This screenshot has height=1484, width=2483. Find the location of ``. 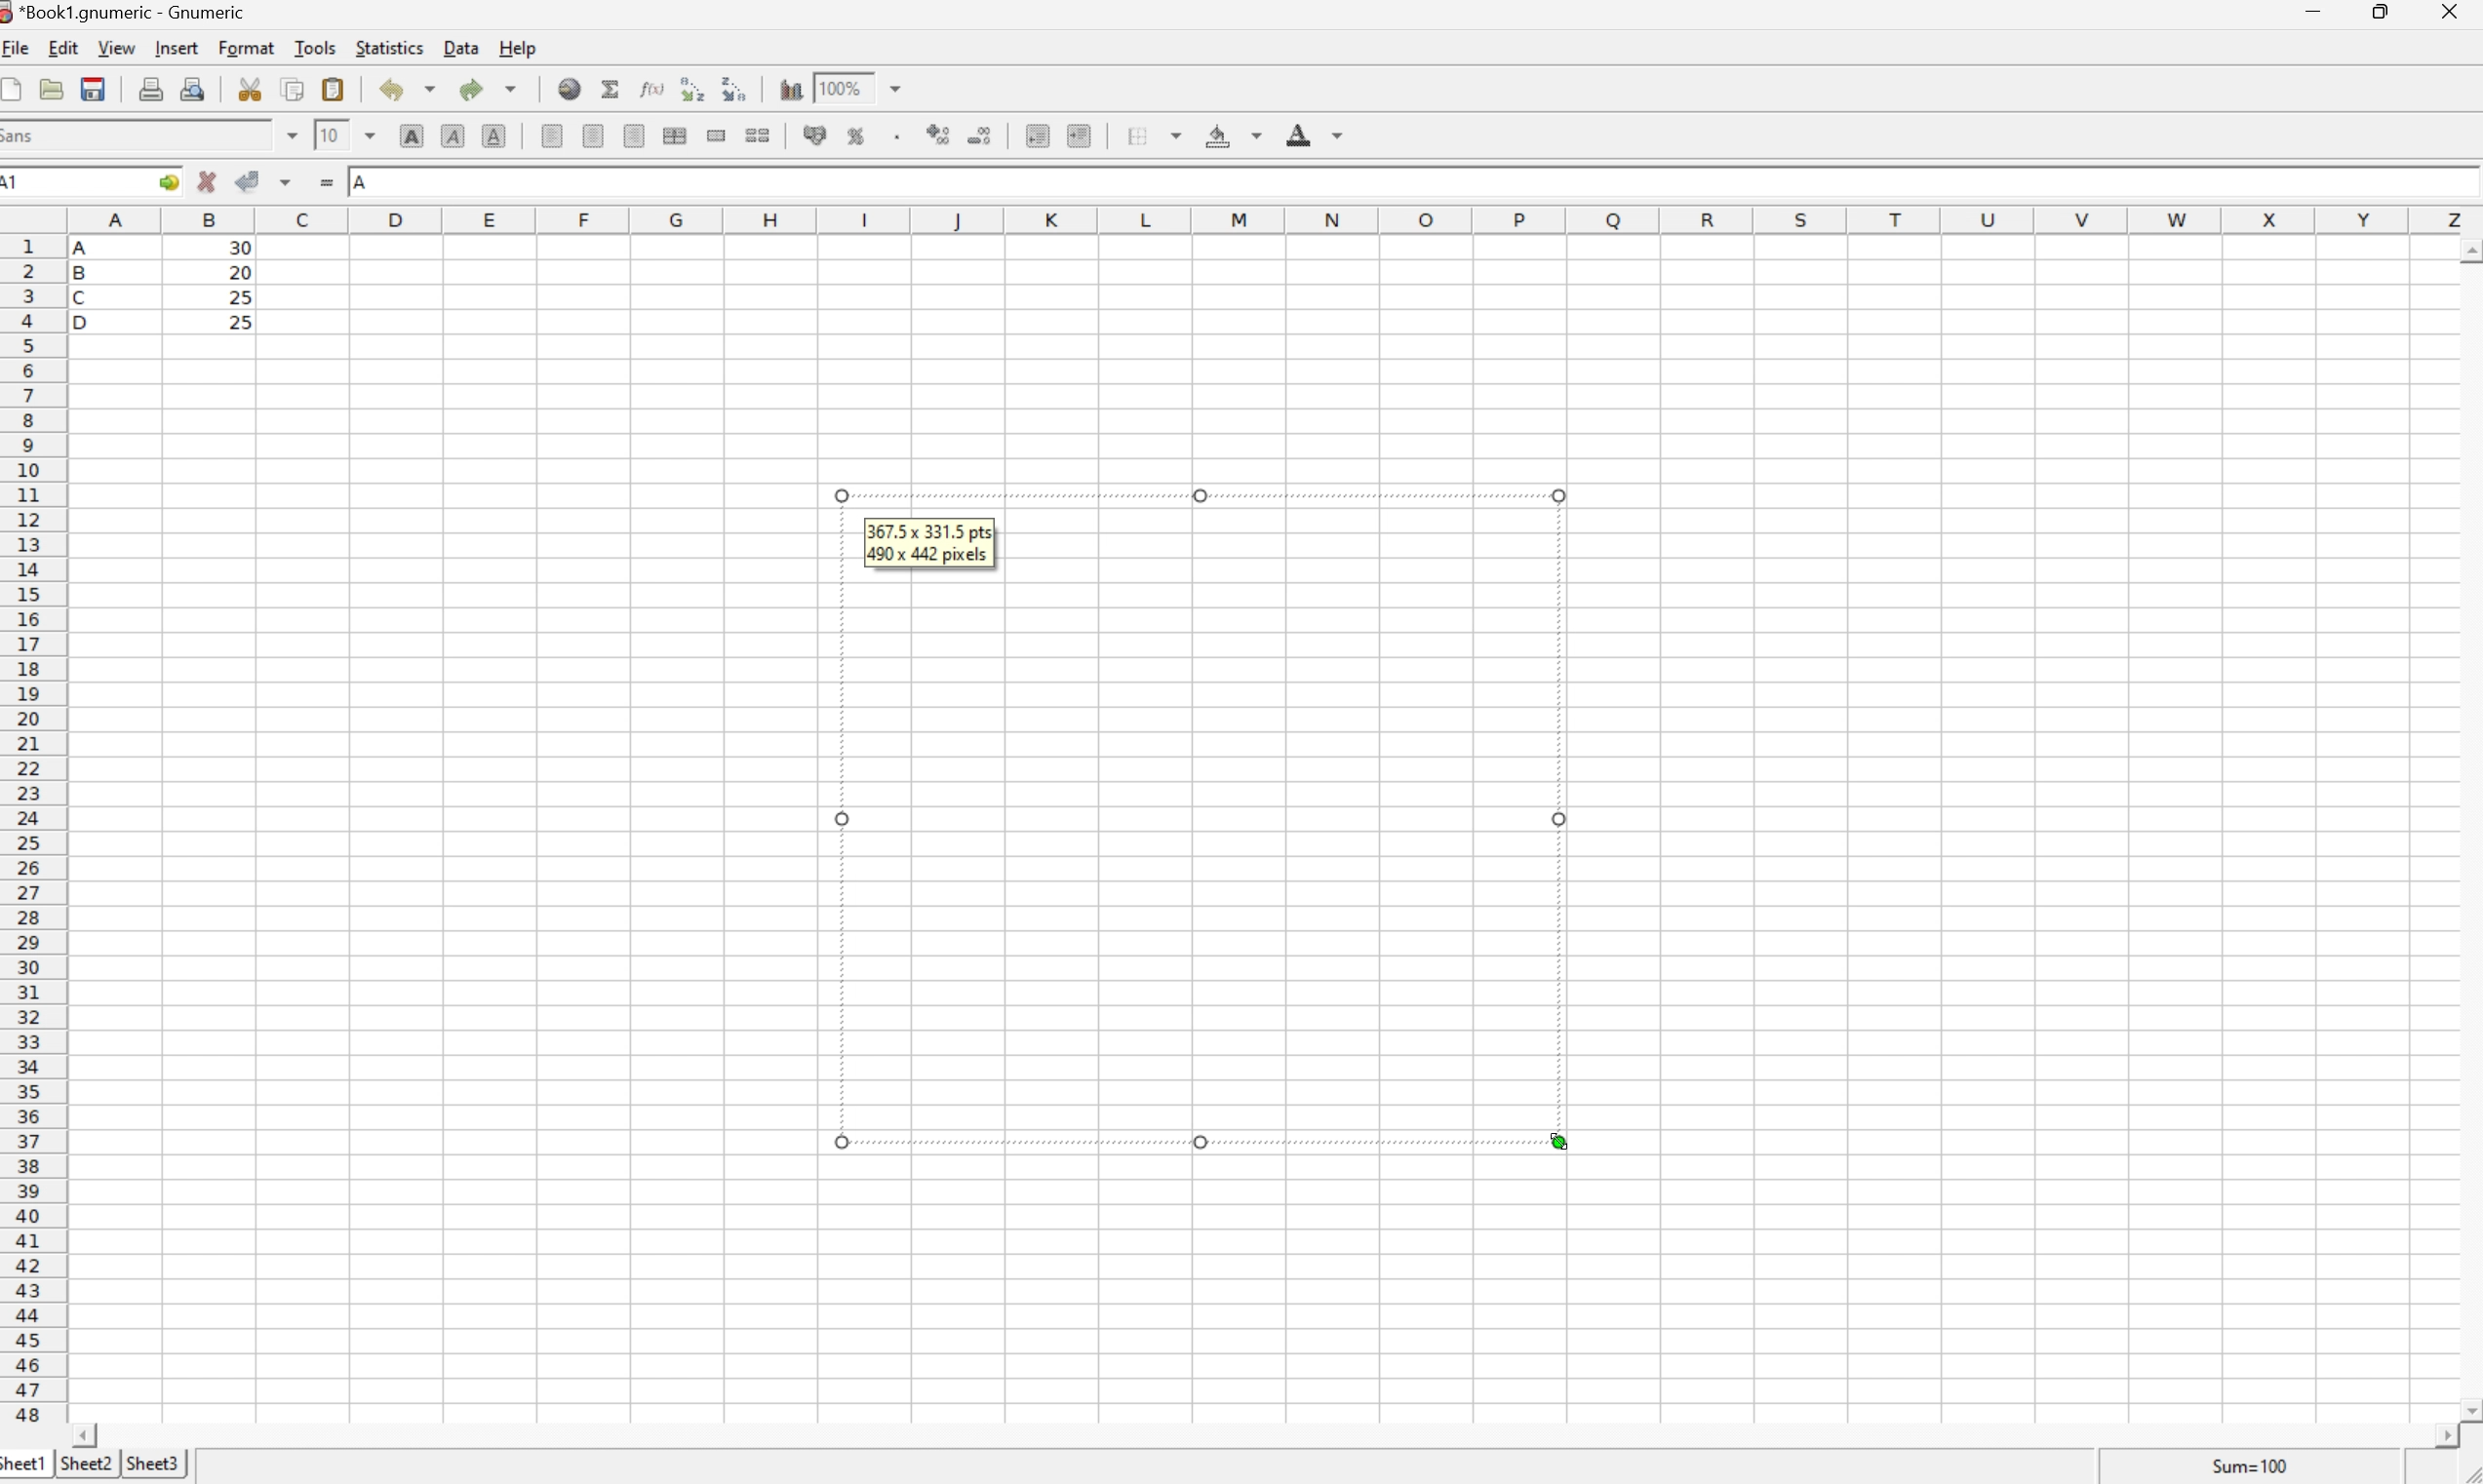

 is located at coordinates (832, 492).